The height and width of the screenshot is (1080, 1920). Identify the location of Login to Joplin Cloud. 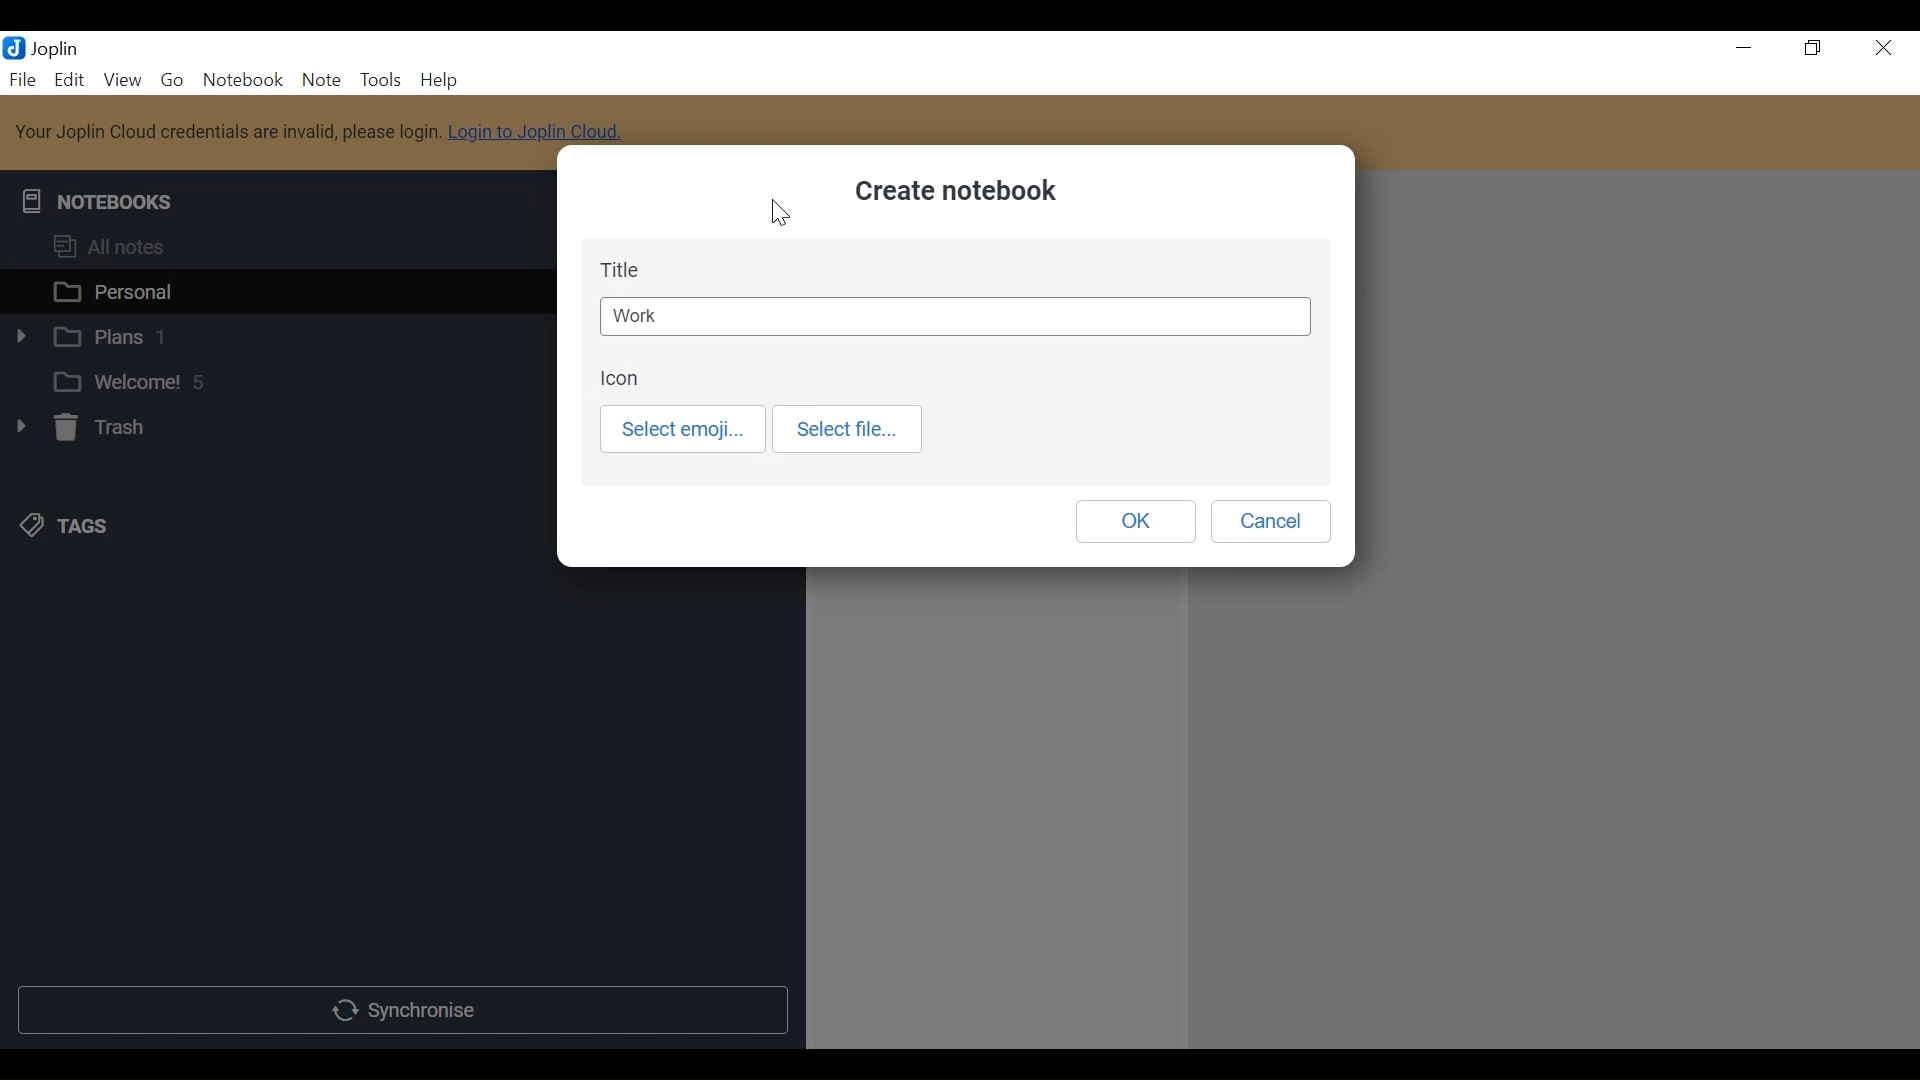
(534, 140).